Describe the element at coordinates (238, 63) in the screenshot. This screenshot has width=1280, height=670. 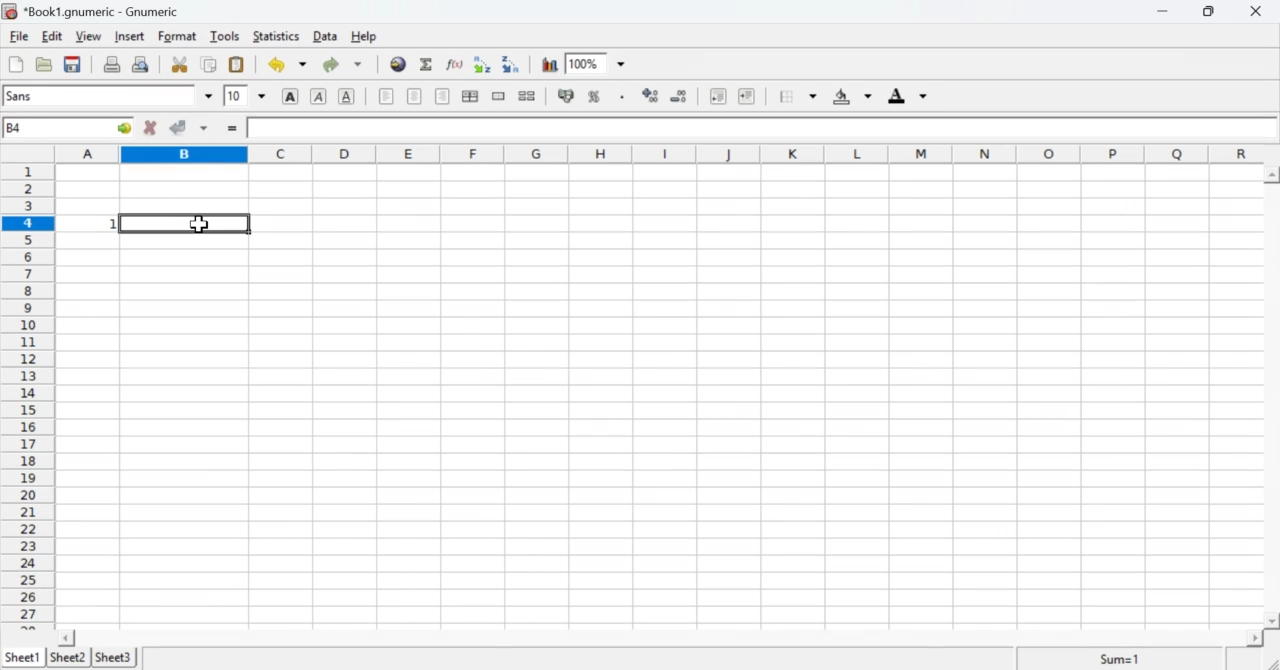
I see `Paste the clipboard` at that location.